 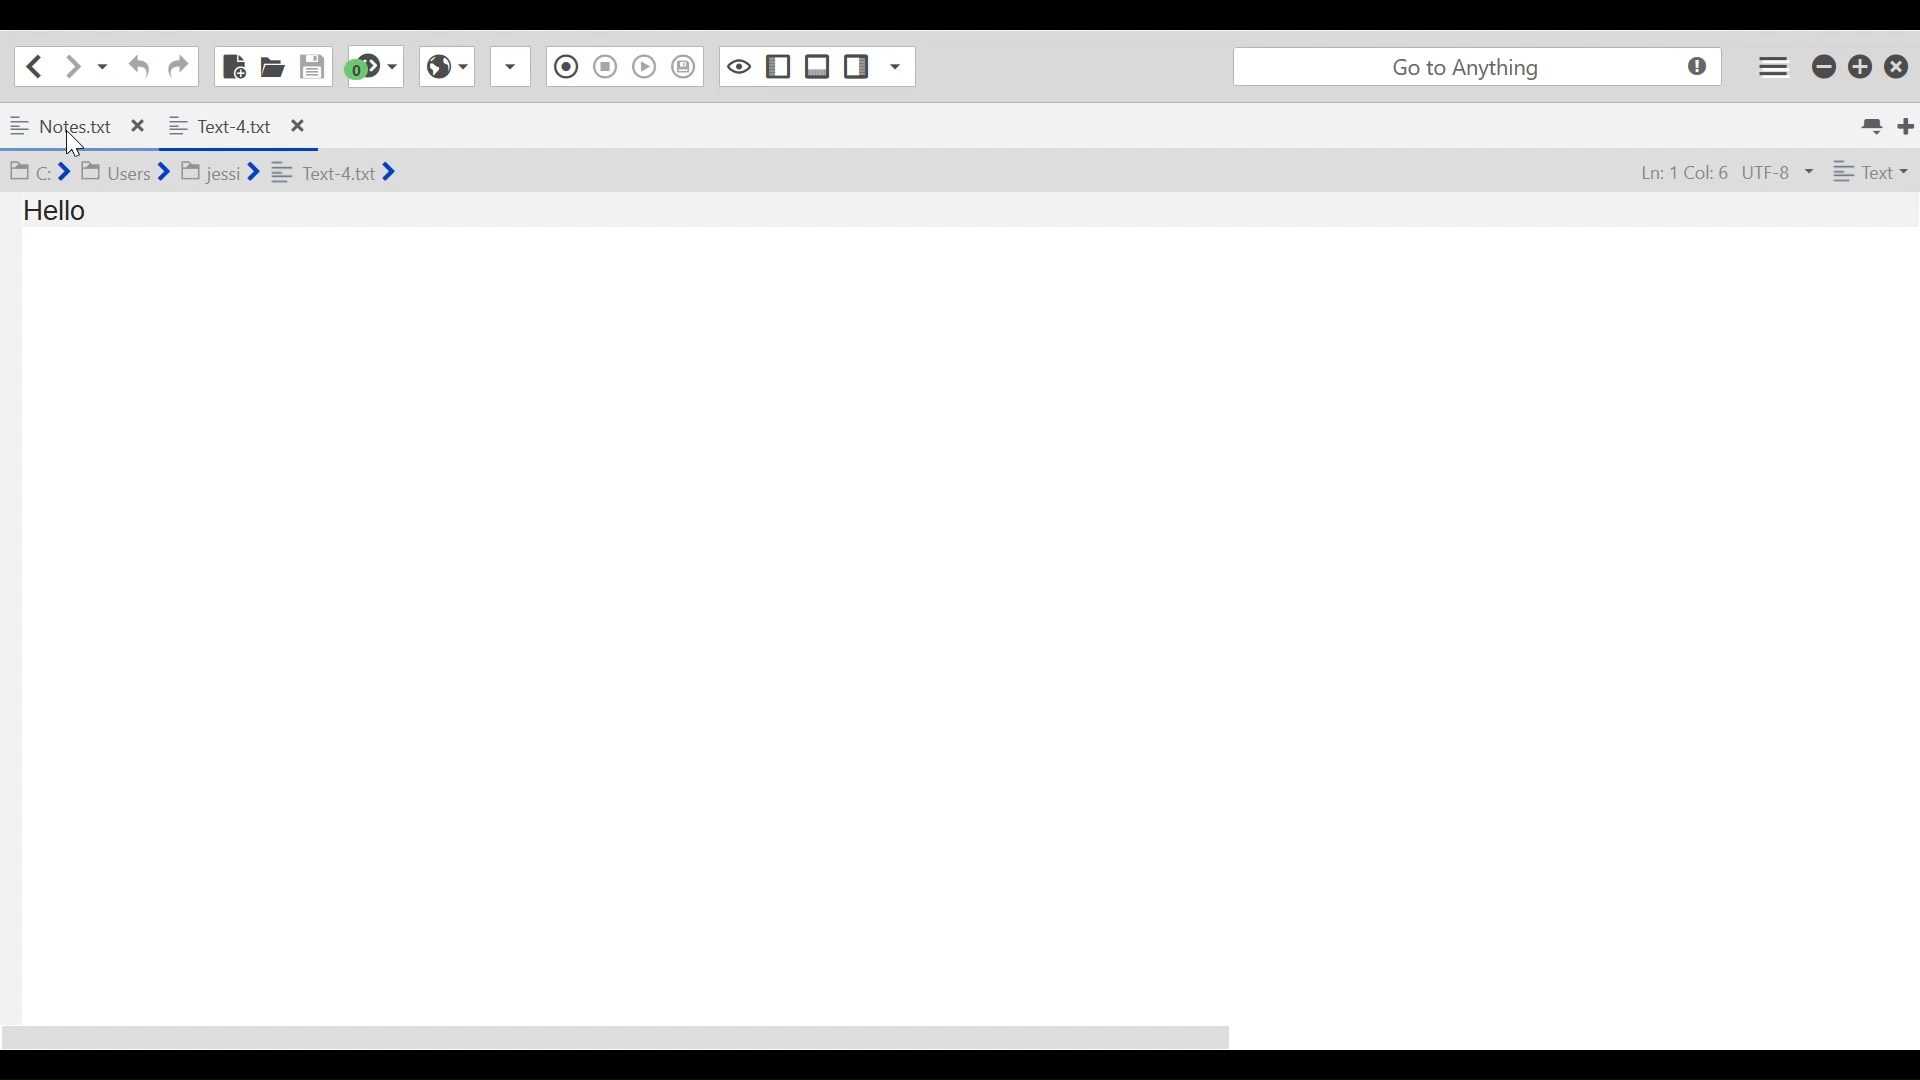 I want to click on Recording in Macro, so click(x=566, y=67).